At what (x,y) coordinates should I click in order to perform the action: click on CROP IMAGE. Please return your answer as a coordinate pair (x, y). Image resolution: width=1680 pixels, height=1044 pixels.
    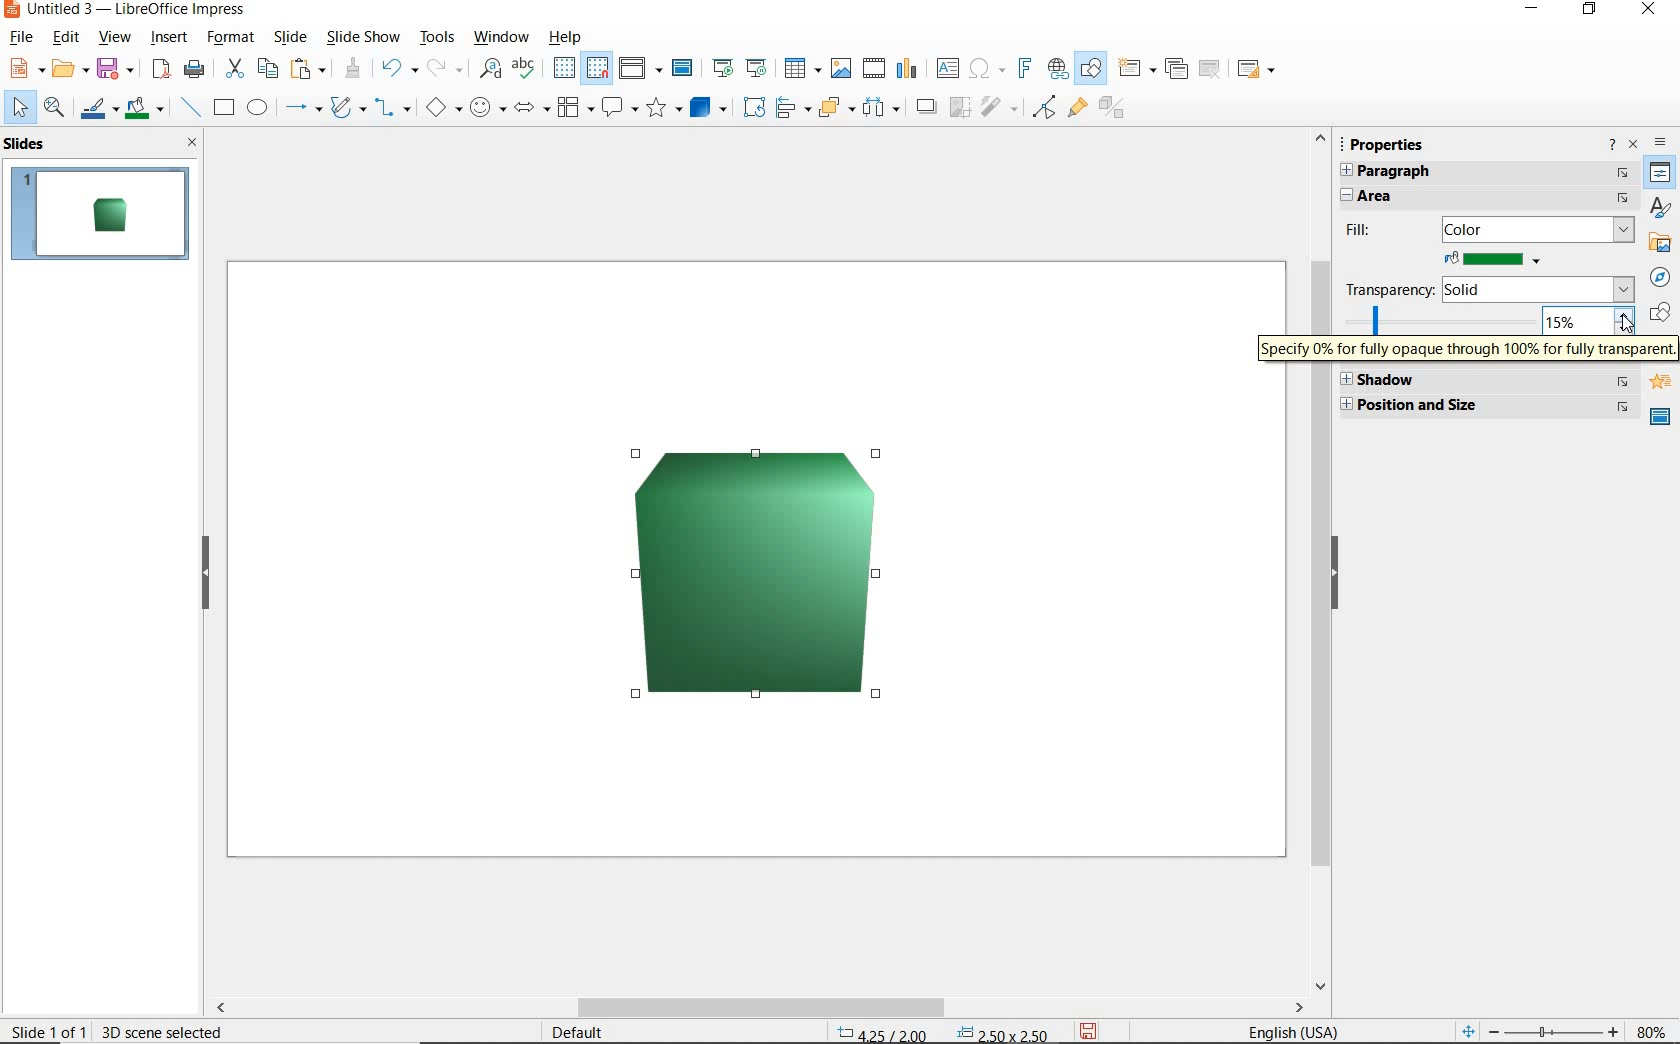
    Looking at the image, I should click on (960, 109).